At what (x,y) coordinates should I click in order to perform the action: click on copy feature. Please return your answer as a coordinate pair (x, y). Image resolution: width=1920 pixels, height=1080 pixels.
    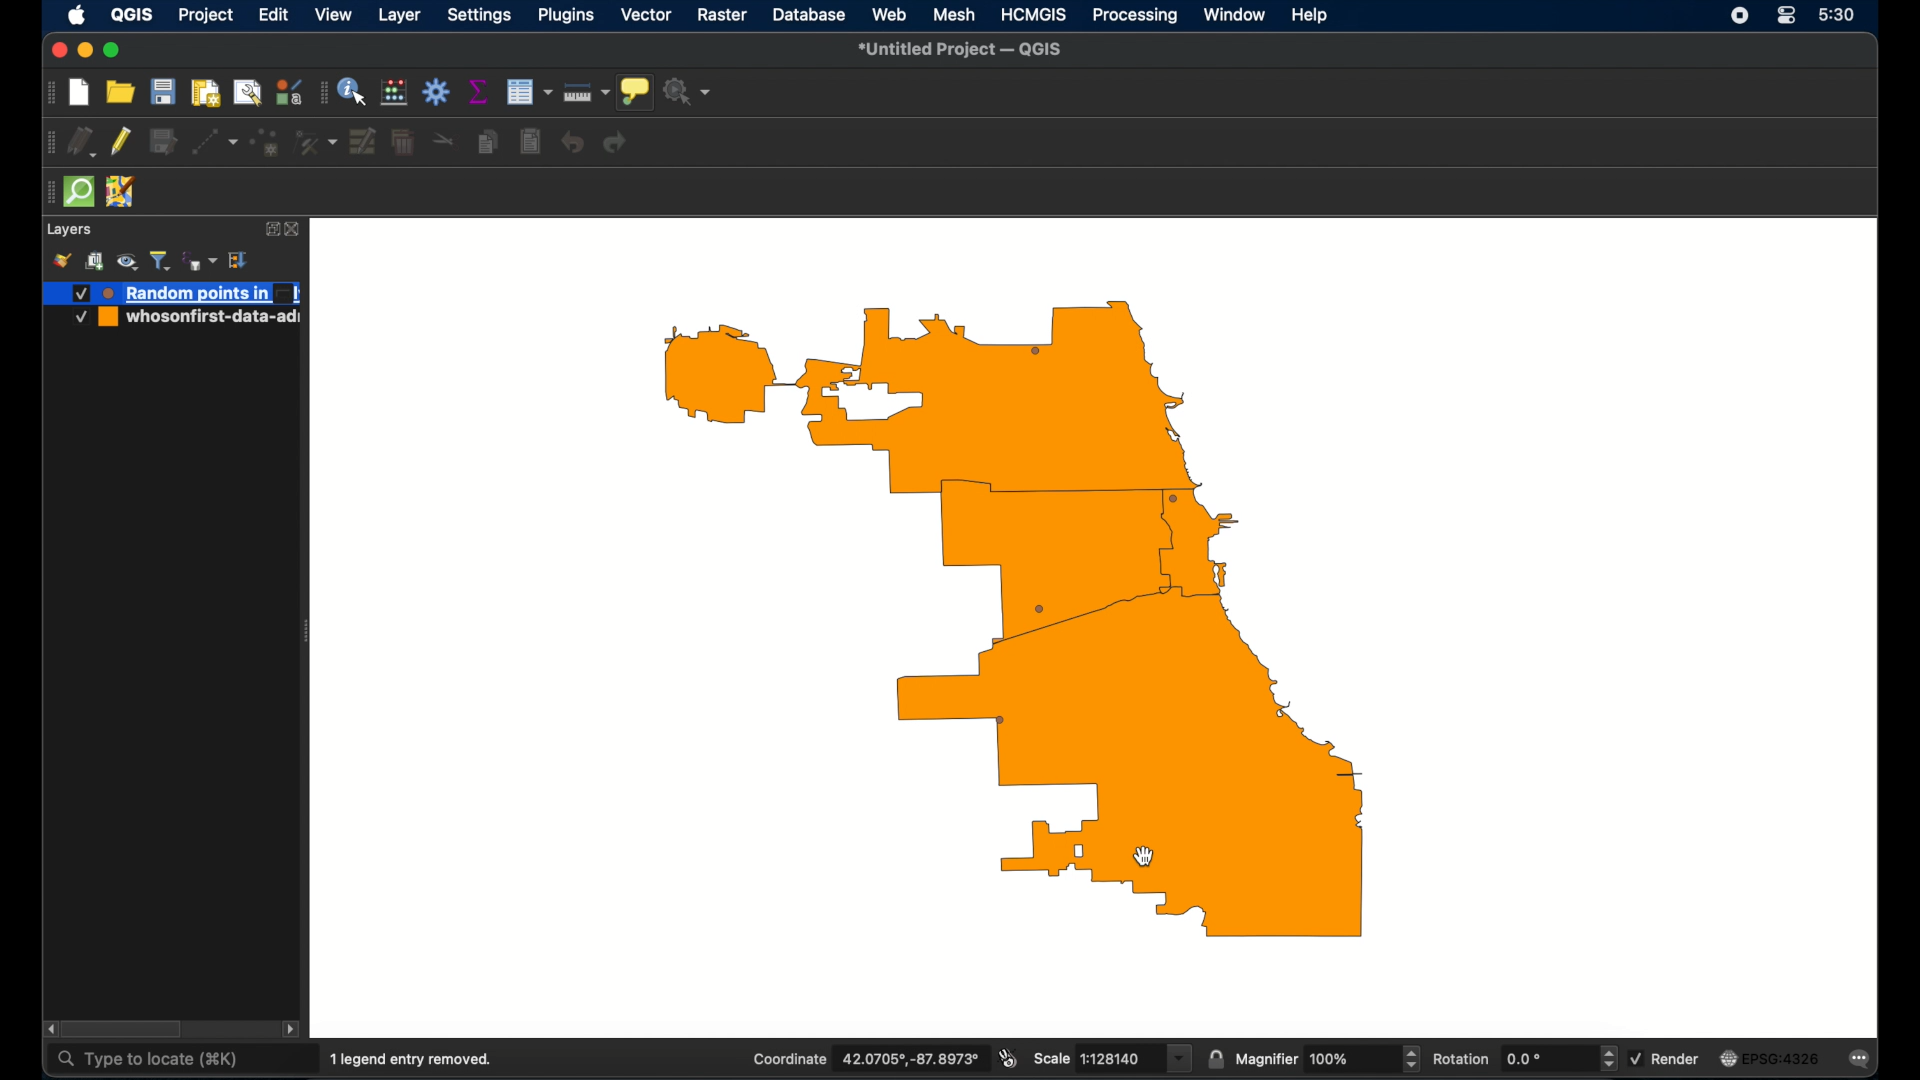
    Looking at the image, I should click on (488, 142).